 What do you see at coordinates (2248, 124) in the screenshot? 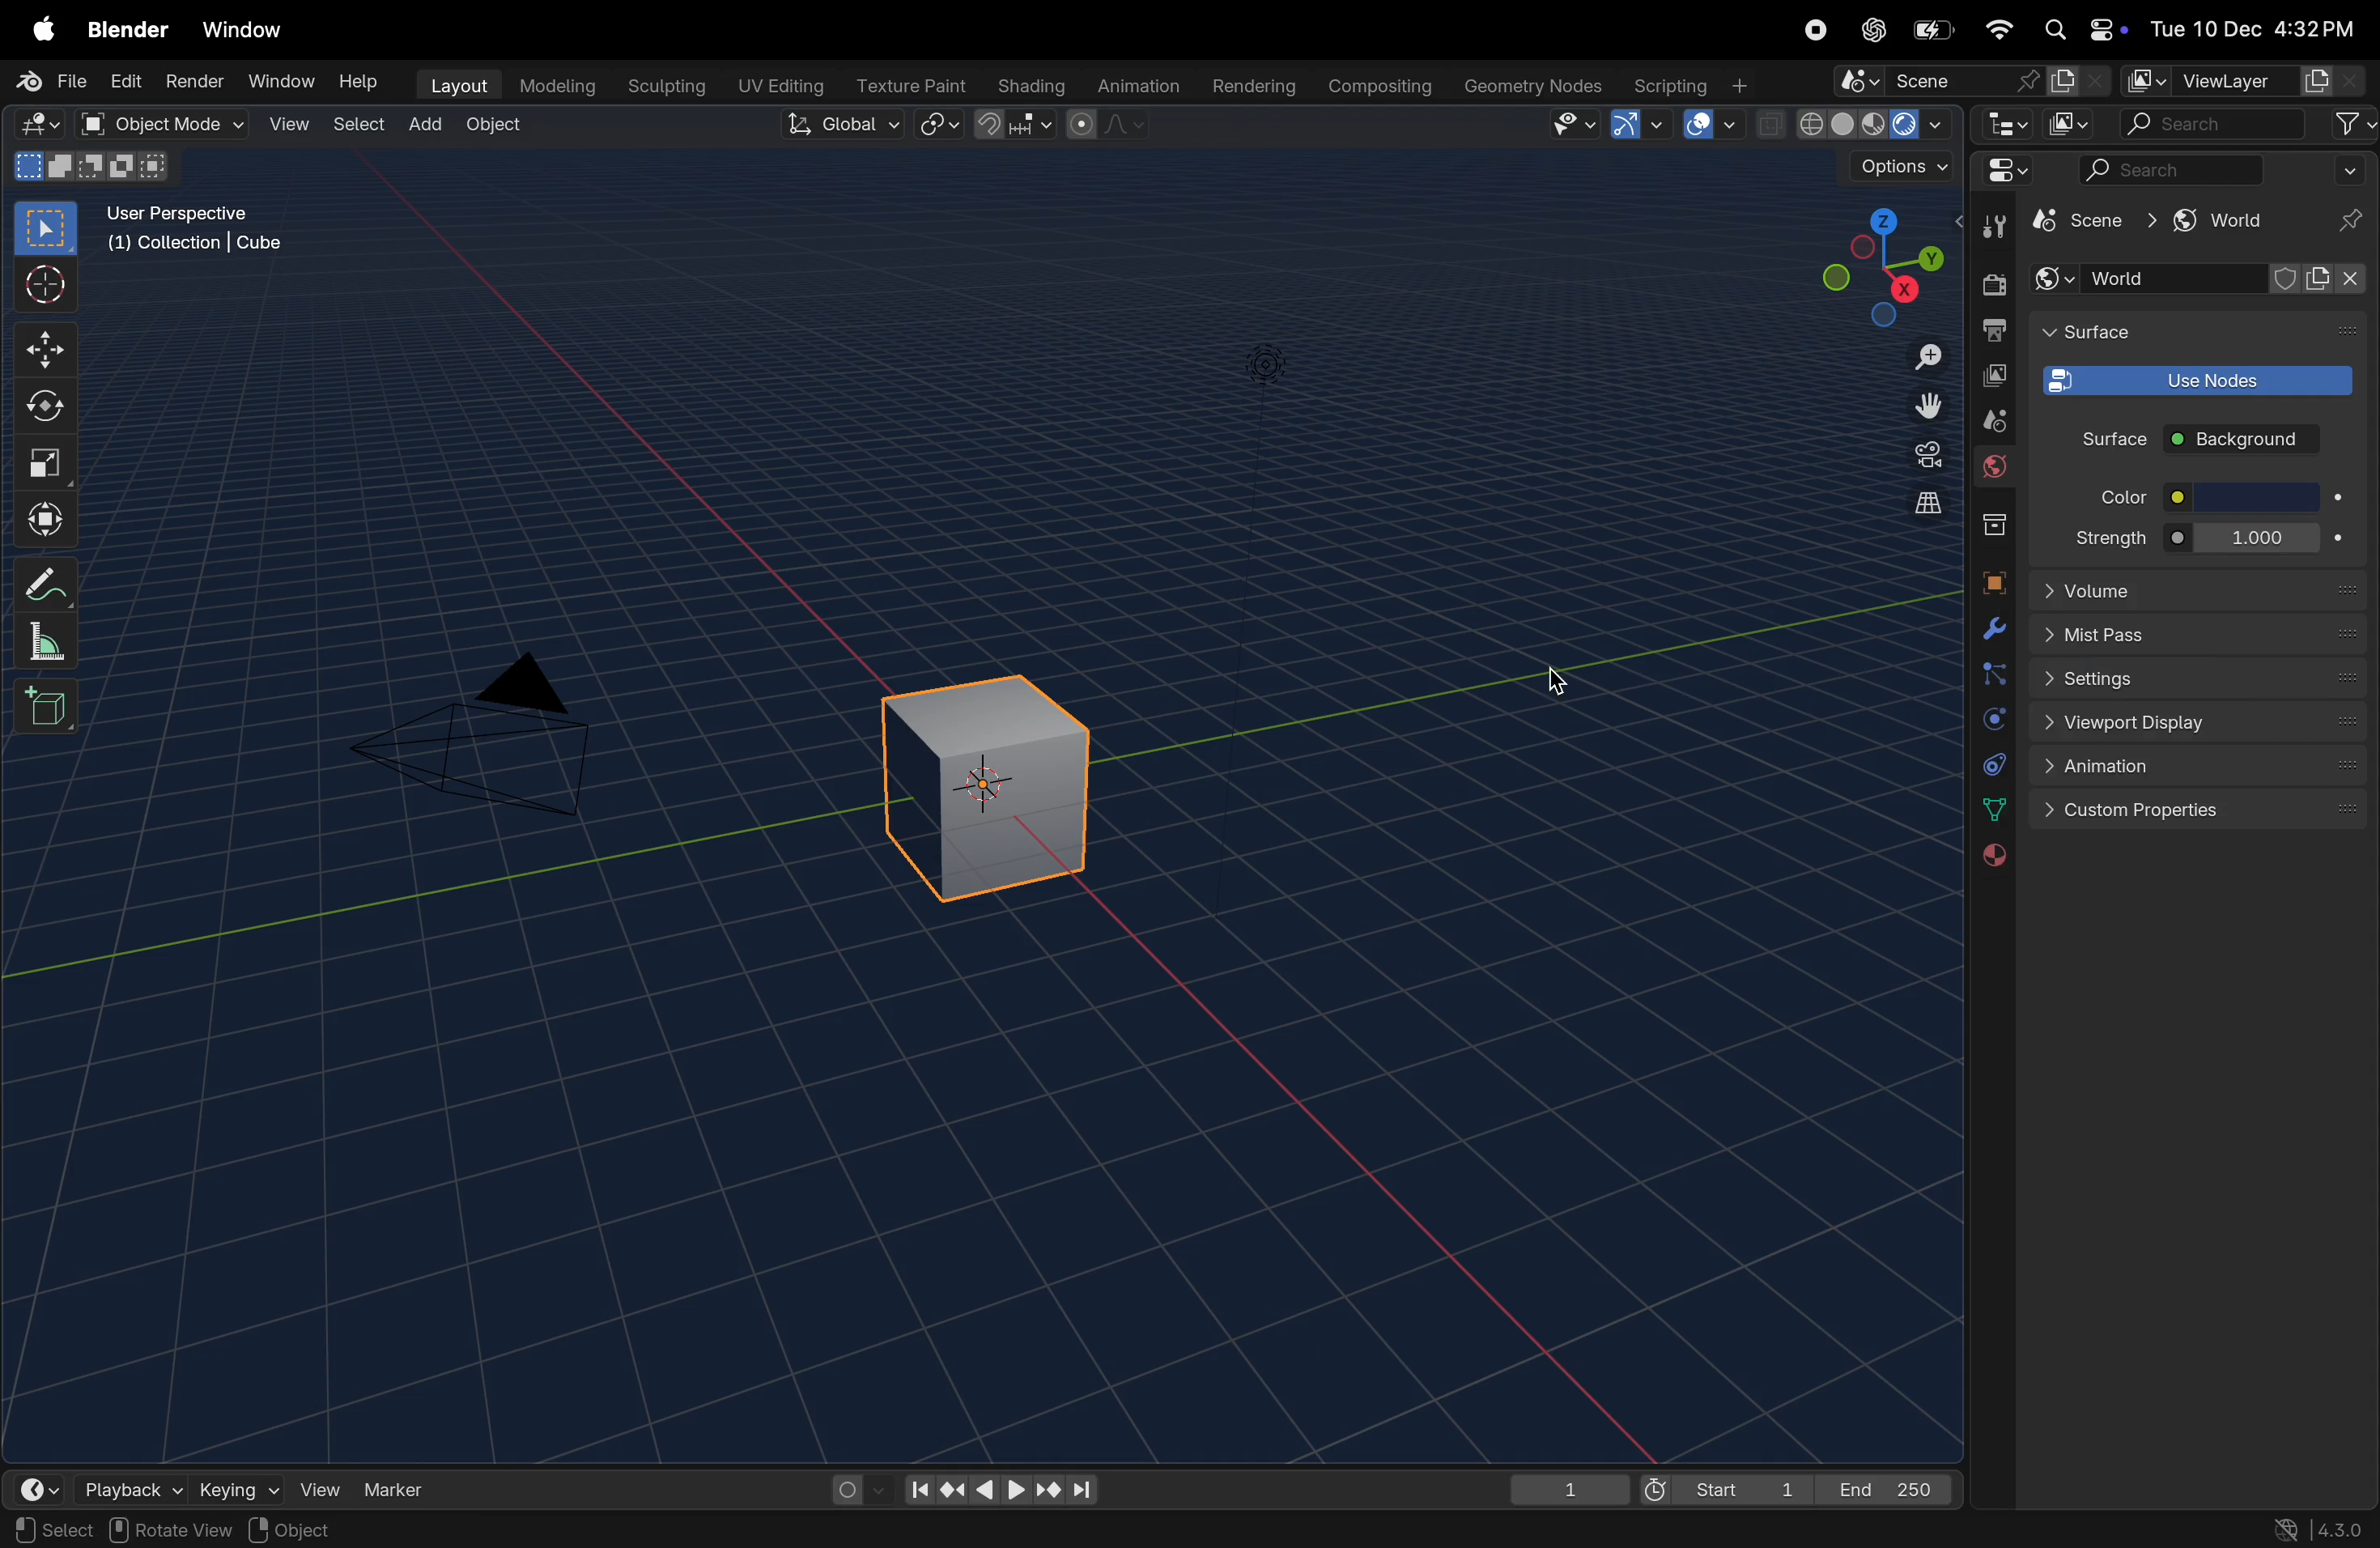
I see `search` at bounding box center [2248, 124].